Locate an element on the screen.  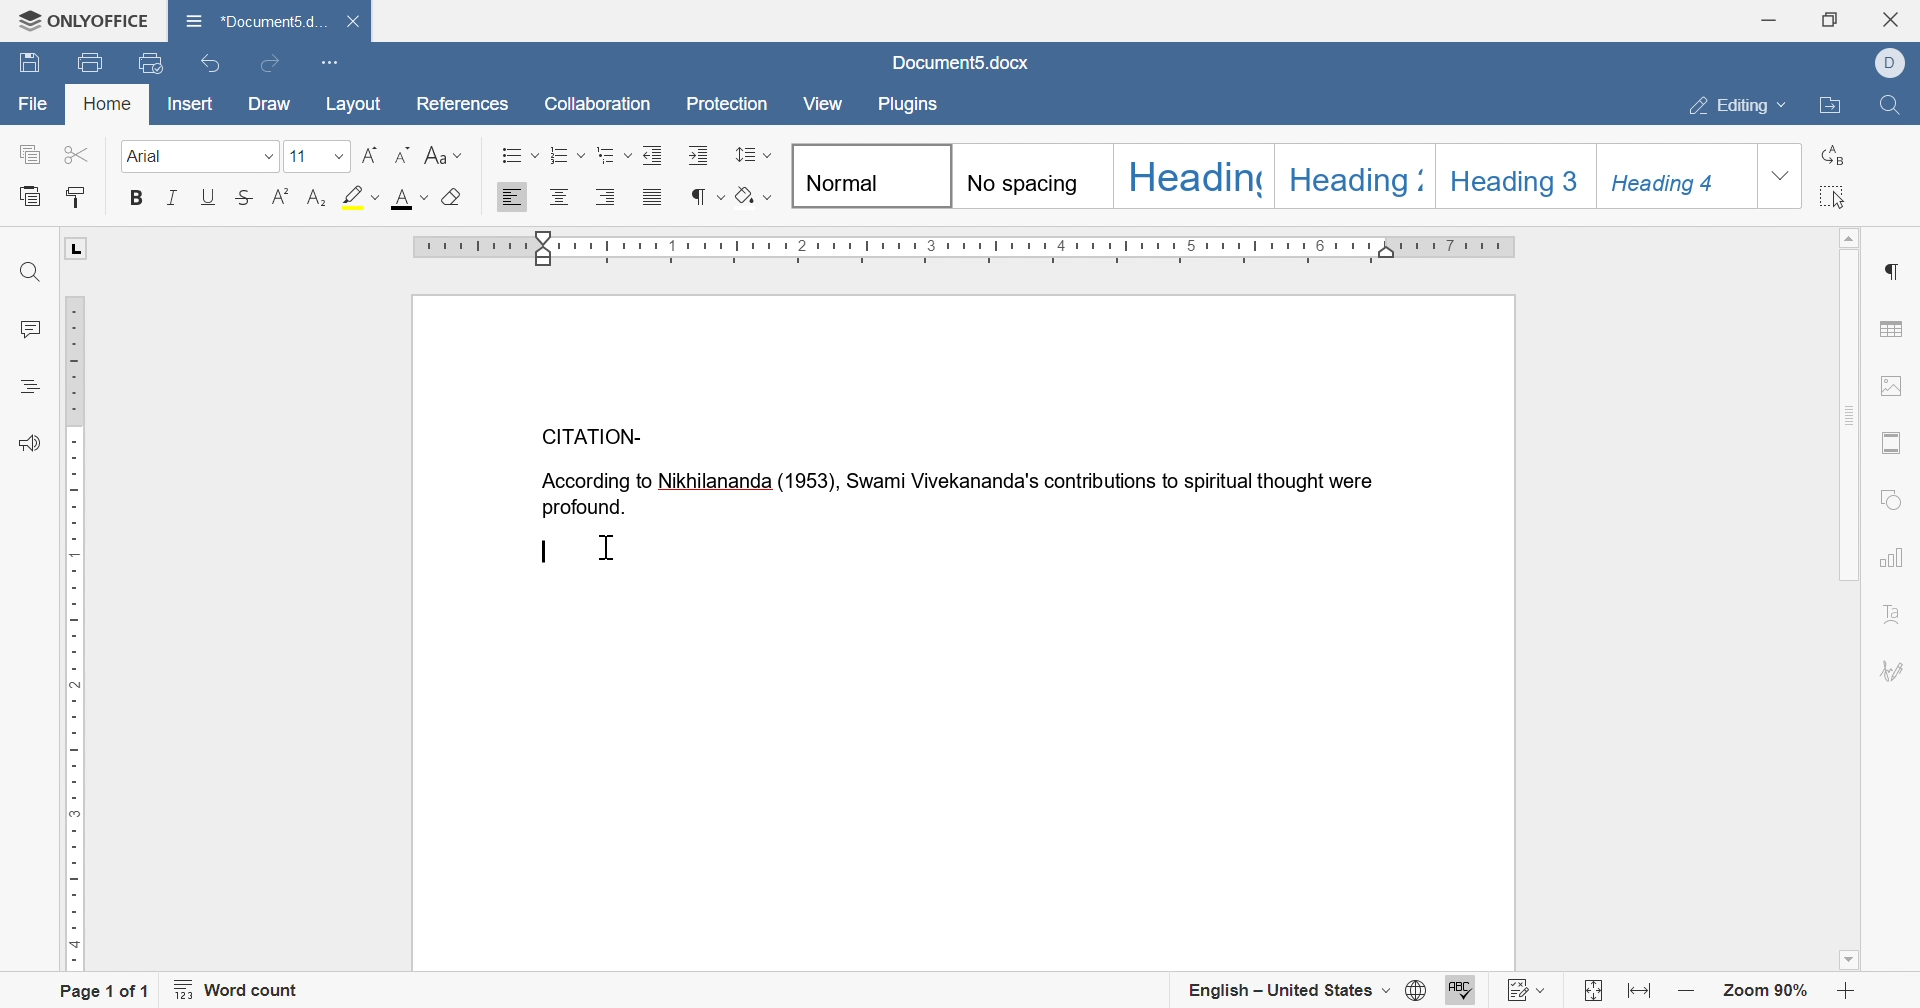
feedback and support is located at coordinates (26, 445).